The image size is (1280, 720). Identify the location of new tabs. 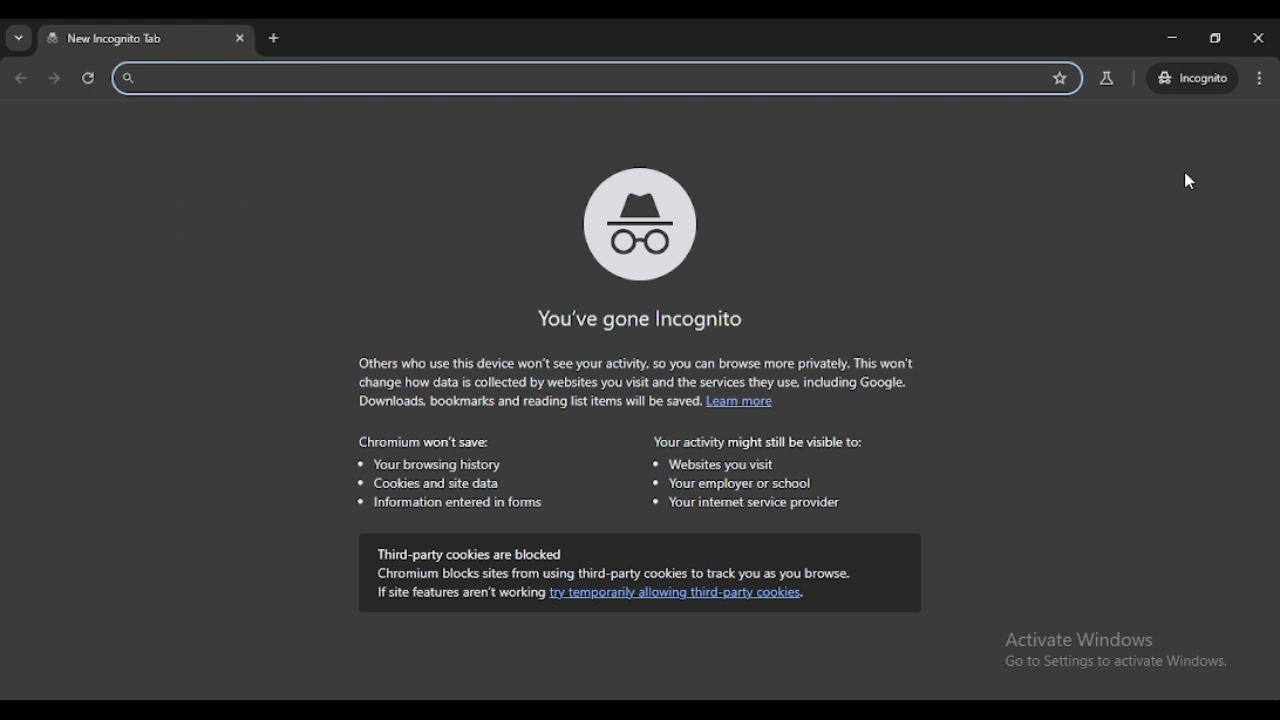
(273, 38).